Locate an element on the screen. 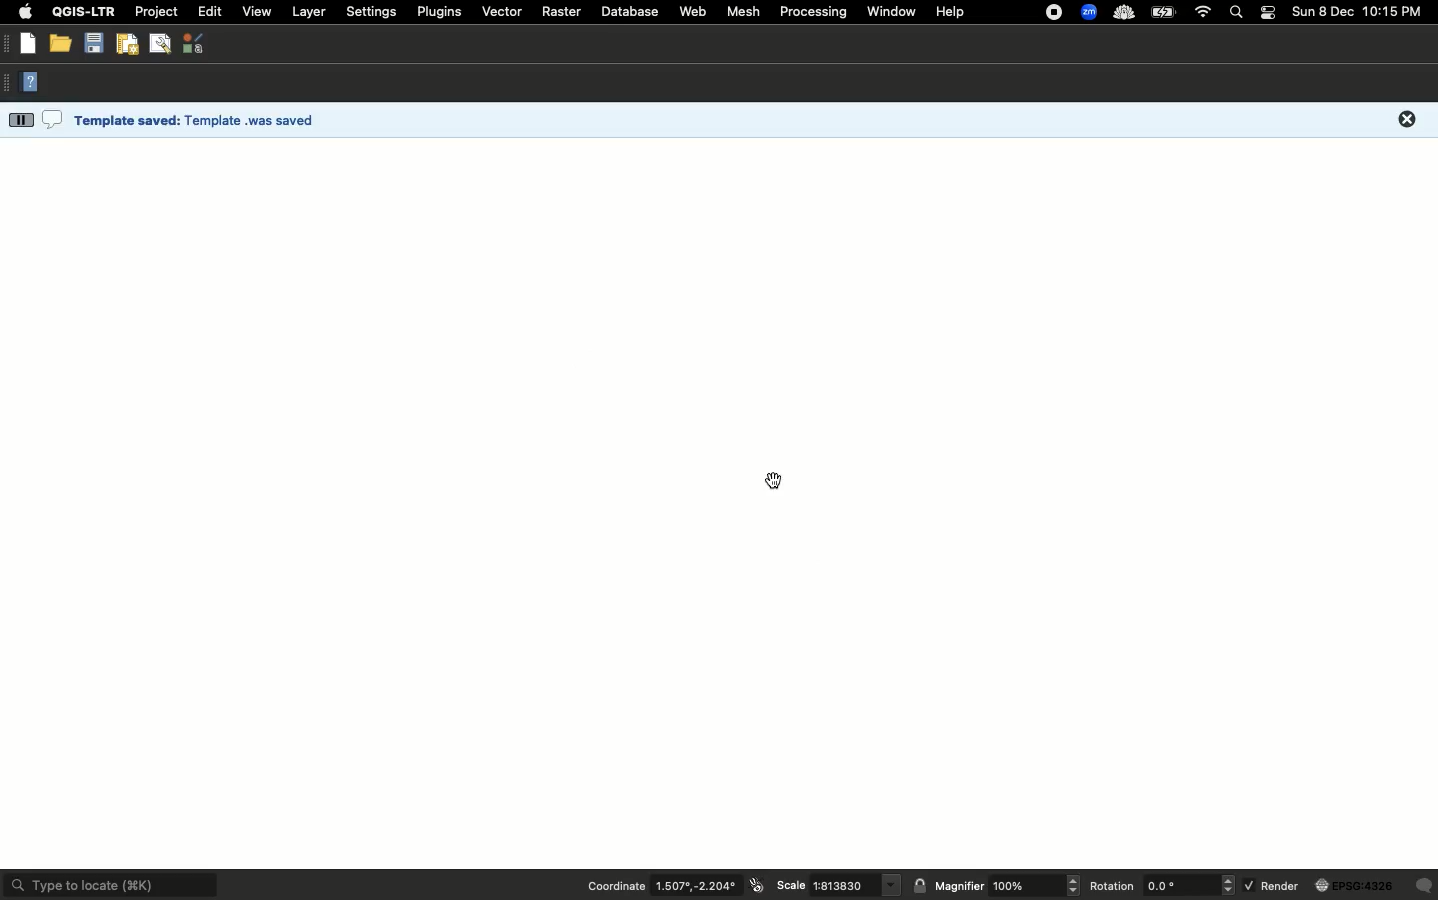 This screenshot has width=1438, height=900. magnifier is located at coordinates (1036, 886).